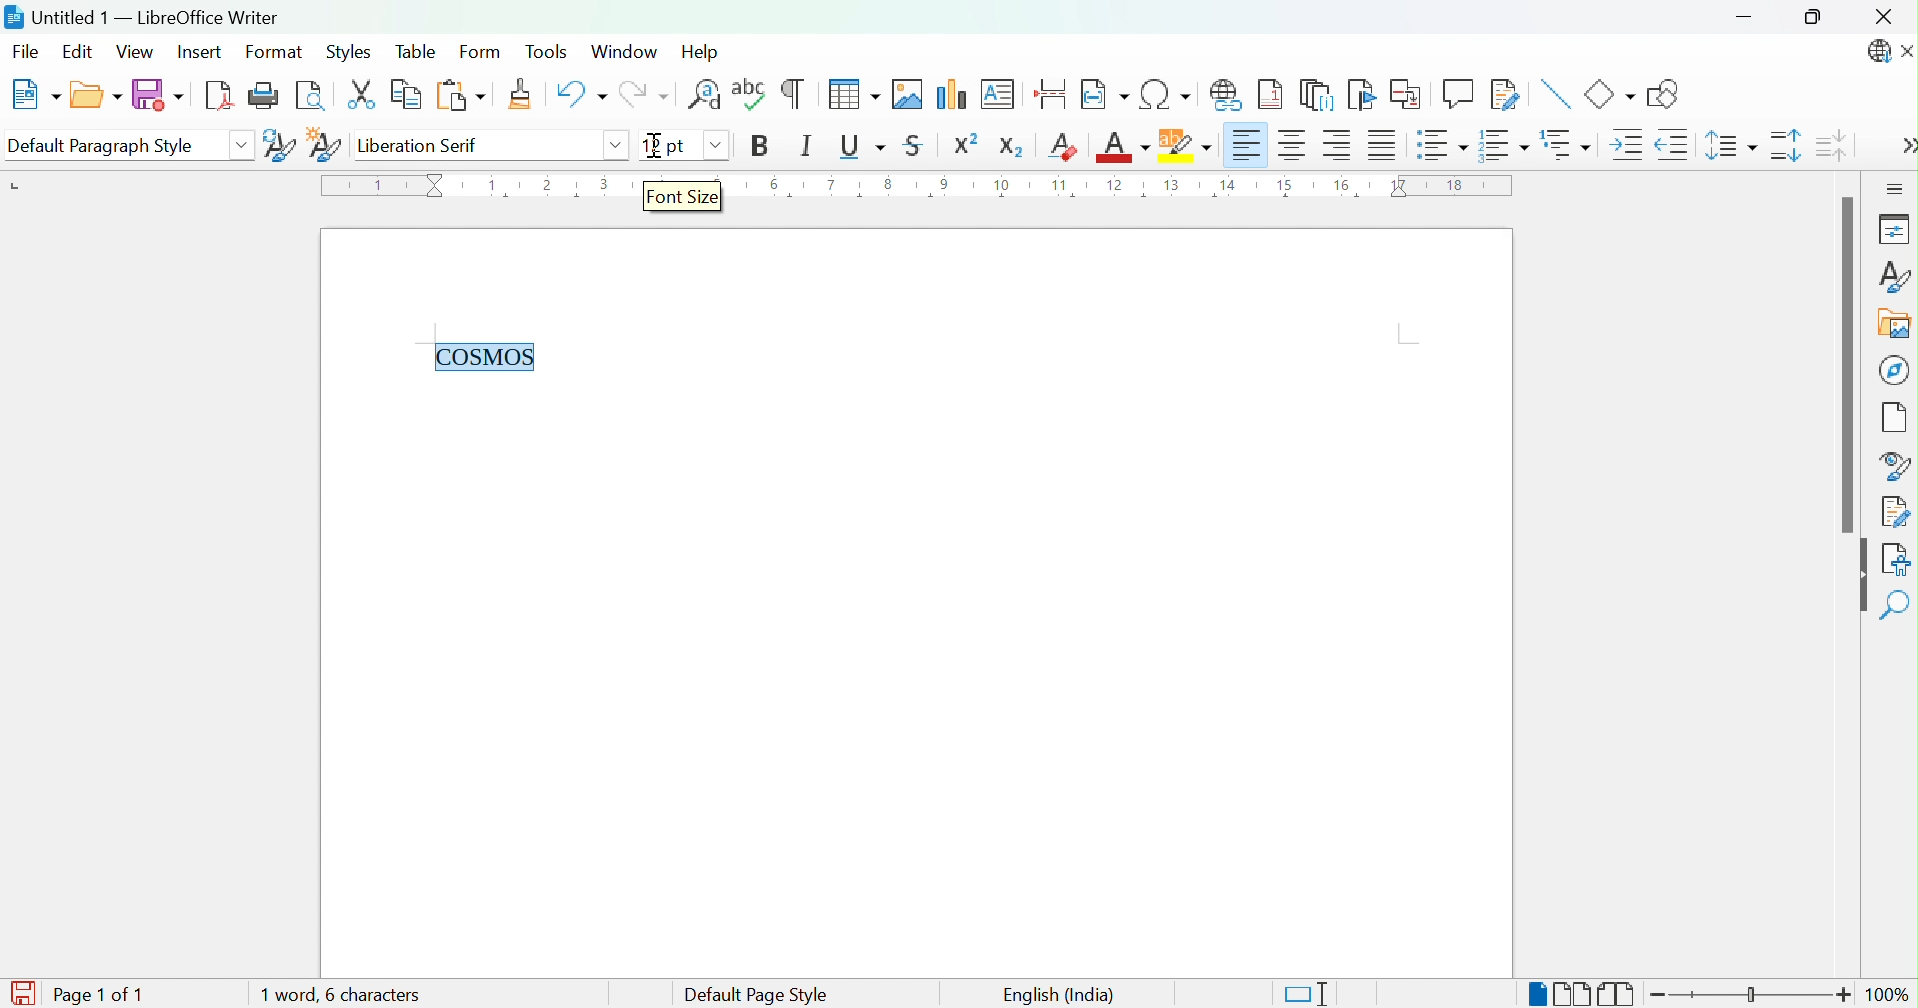 This screenshot has width=1918, height=1008. Describe the element at coordinates (1573, 994) in the screenshot. I see `Multiple-page view` at that location.